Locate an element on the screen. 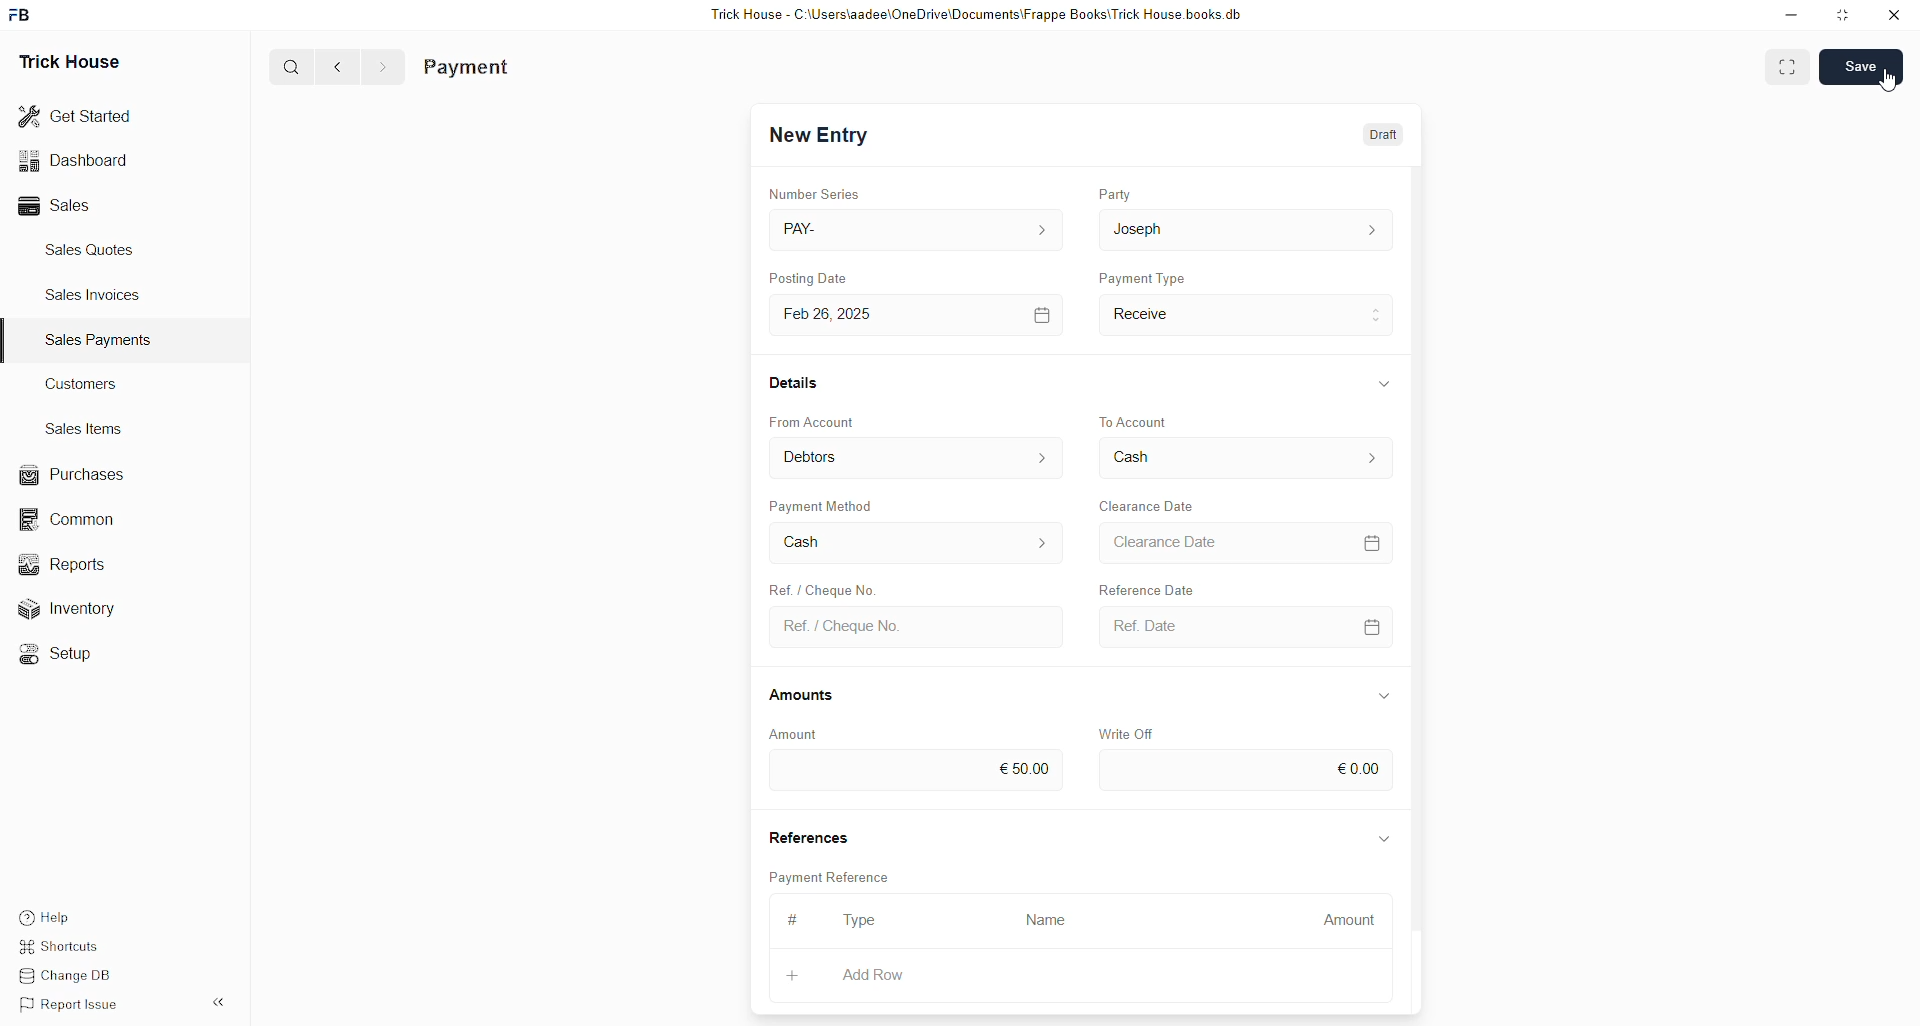 The height and width of the screenshot is (1026, 1920). Help is located at coordinates (48, 912).